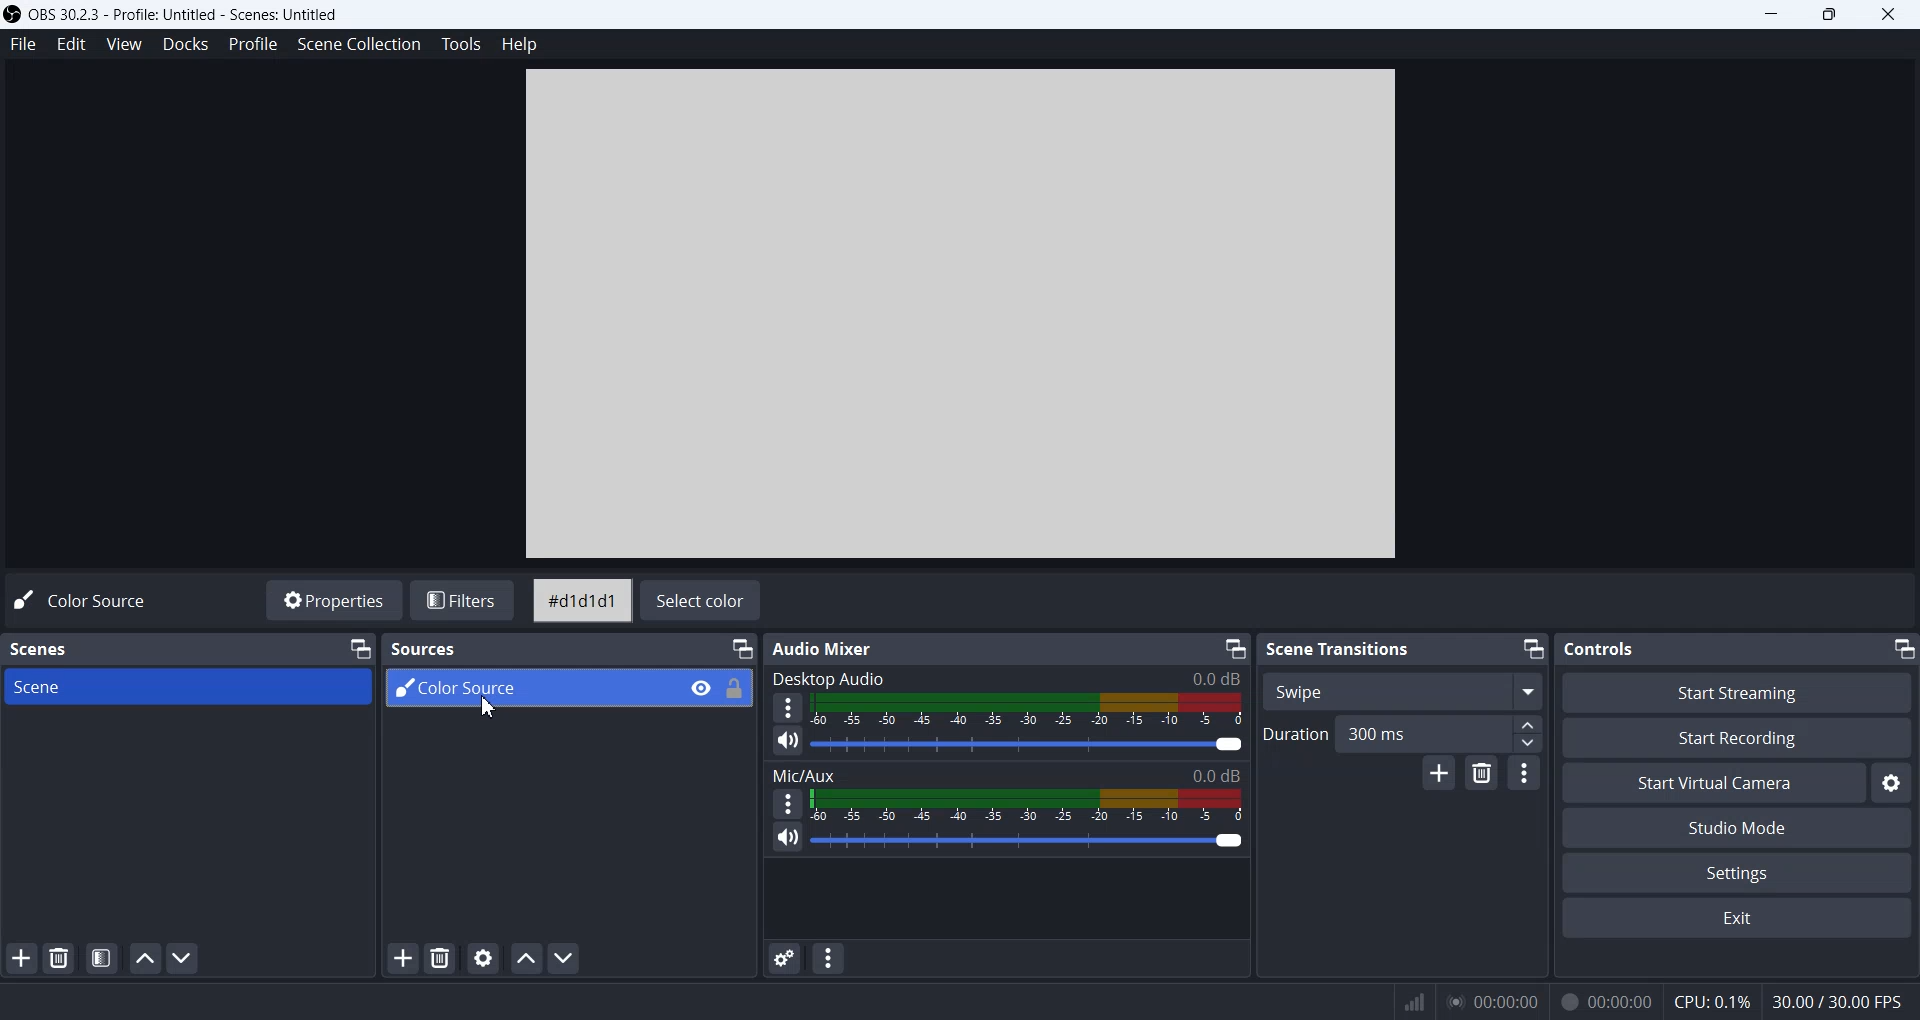 The image size is (1920, 1020). What do you see at coordinates (1841, 1003) in the screenshot?
I see `30.00 / 30.00 FPS` at bounding box center [1841, 1003].